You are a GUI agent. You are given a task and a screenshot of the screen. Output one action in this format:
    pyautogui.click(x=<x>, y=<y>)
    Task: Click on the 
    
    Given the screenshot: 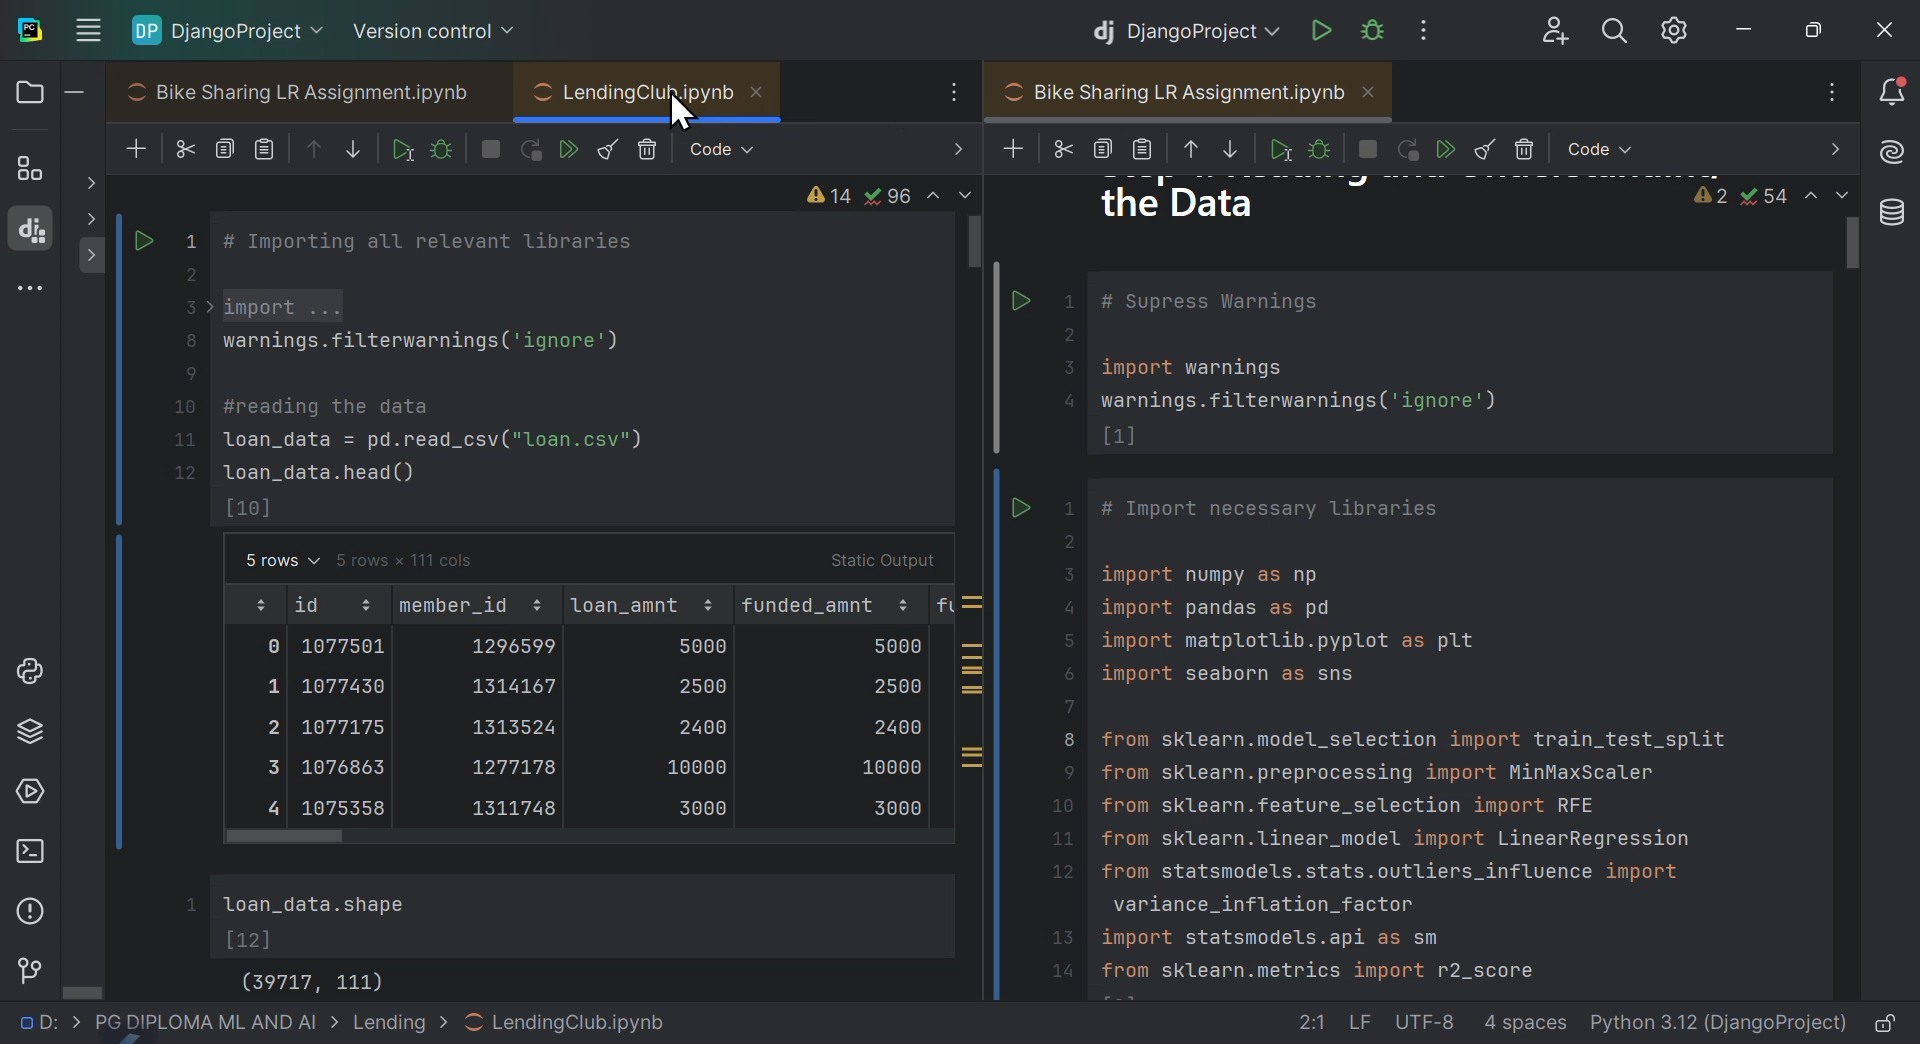 What is the action you would take?
    pyautogui.click(x=1321, y=148)
    